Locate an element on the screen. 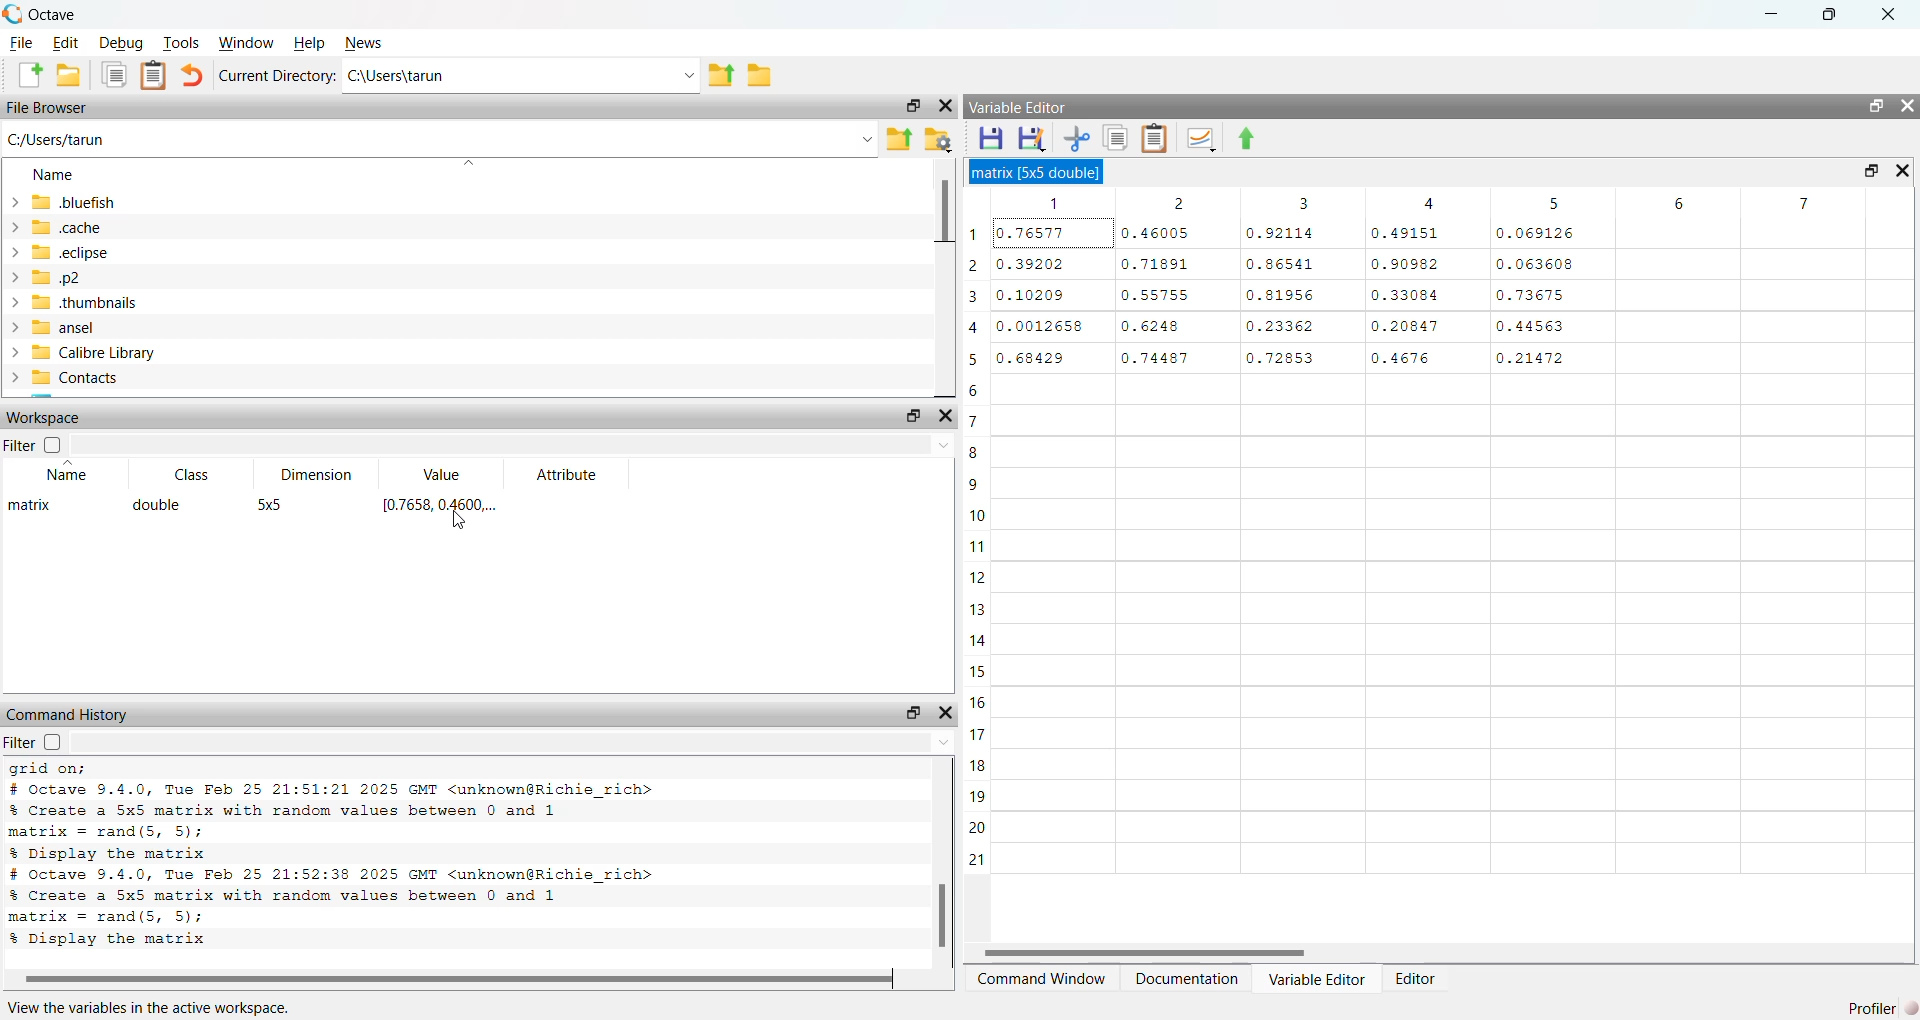 Image resolution: width=1920 pixels, height=1020 pixels. 5x5 is located at coordinates (274, 506).